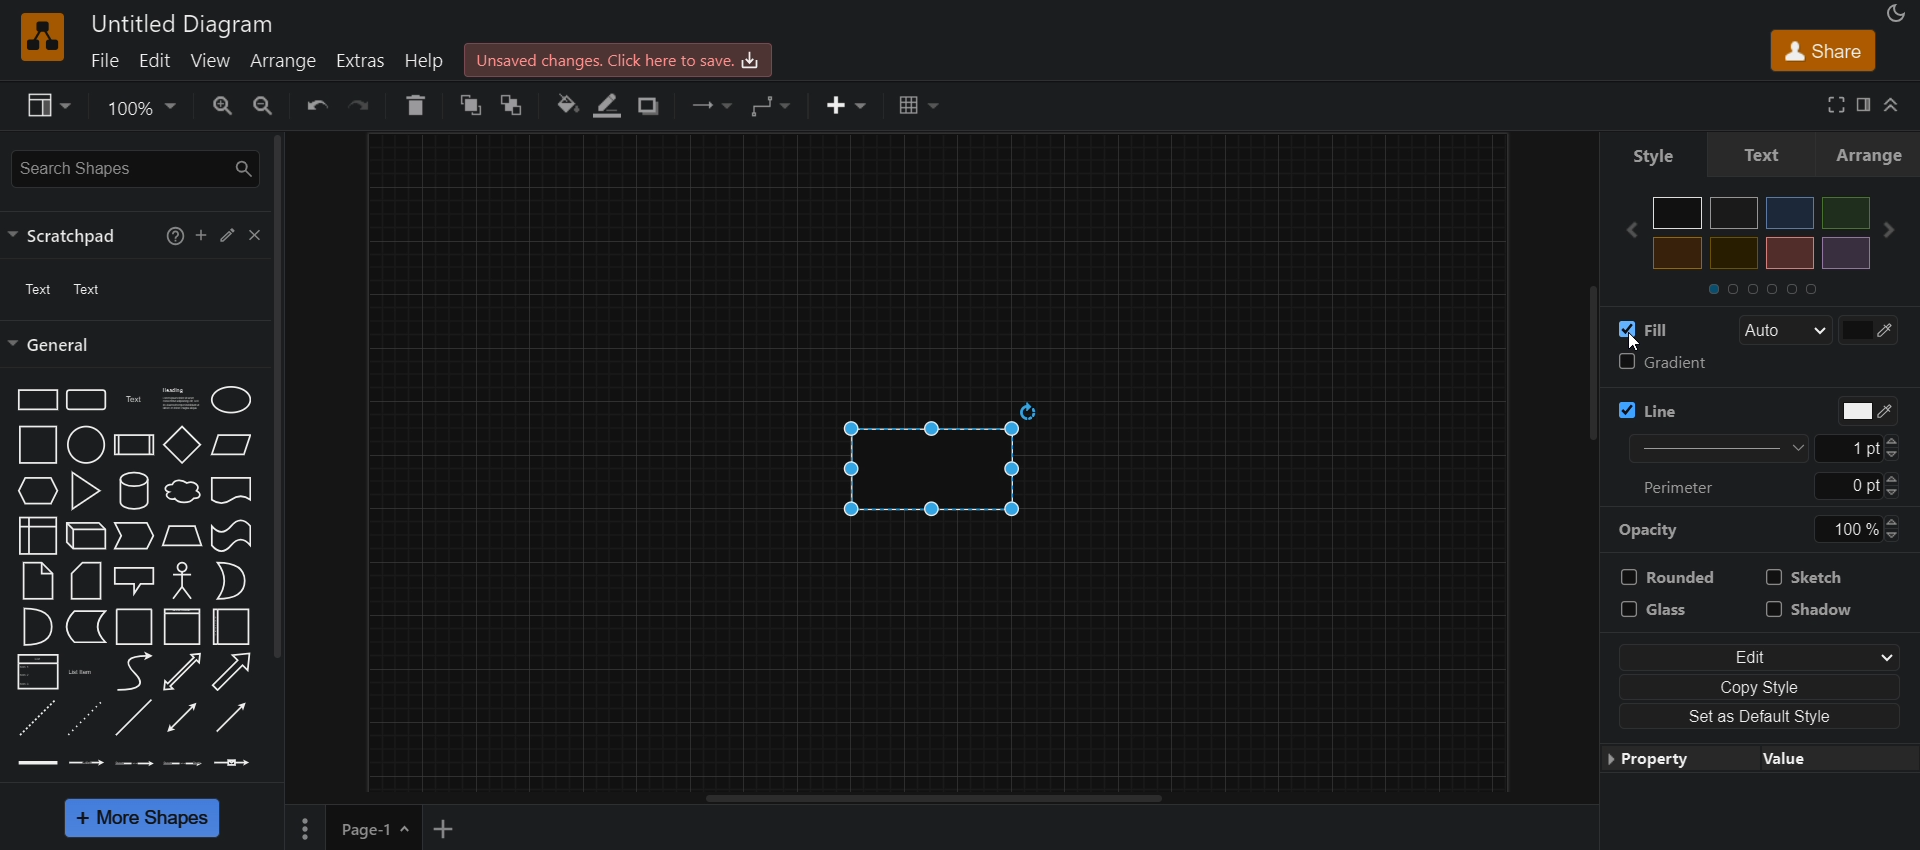 The height and width of the screenshot is (850, 1920). What do you see at coordinates (1720, 449) in the screenshot?
I see `line style` at bounding box center [1720, 449].